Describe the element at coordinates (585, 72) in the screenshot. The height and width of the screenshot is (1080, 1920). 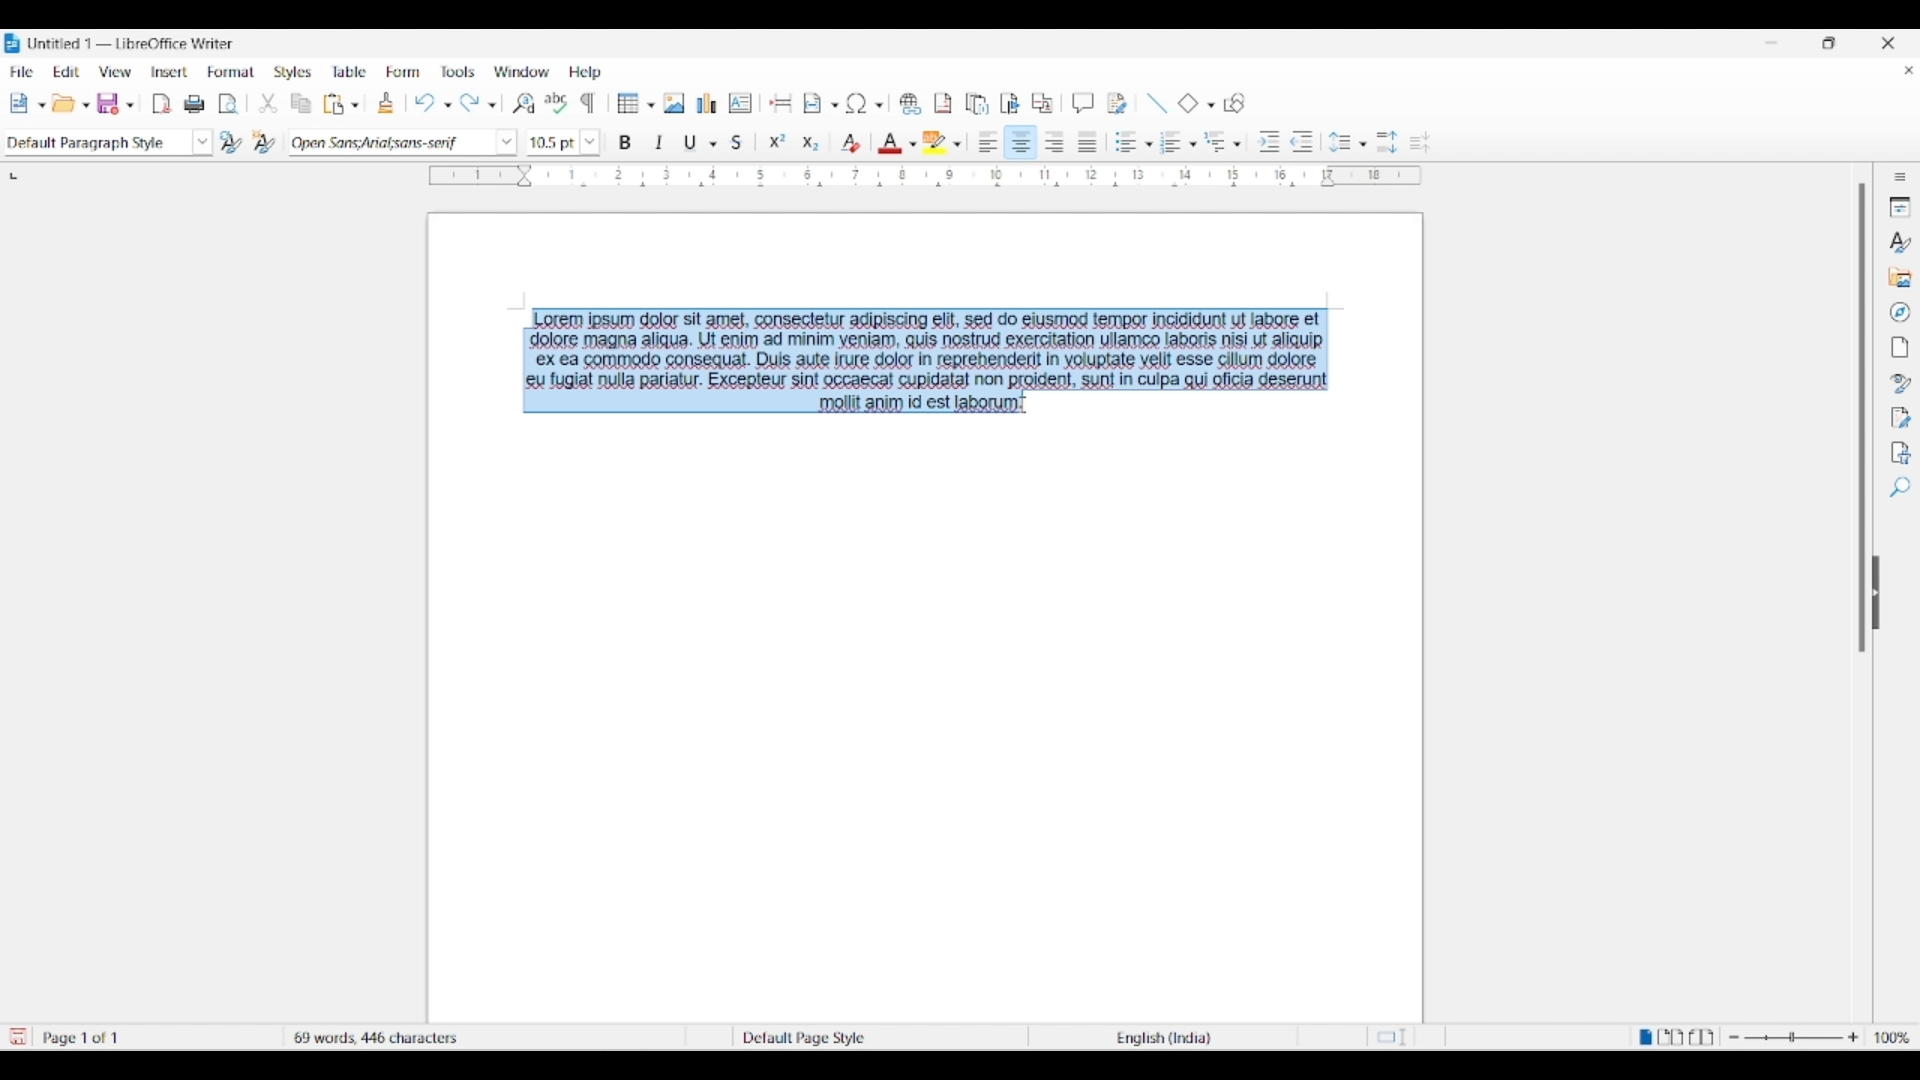
I see `Help` at that location.